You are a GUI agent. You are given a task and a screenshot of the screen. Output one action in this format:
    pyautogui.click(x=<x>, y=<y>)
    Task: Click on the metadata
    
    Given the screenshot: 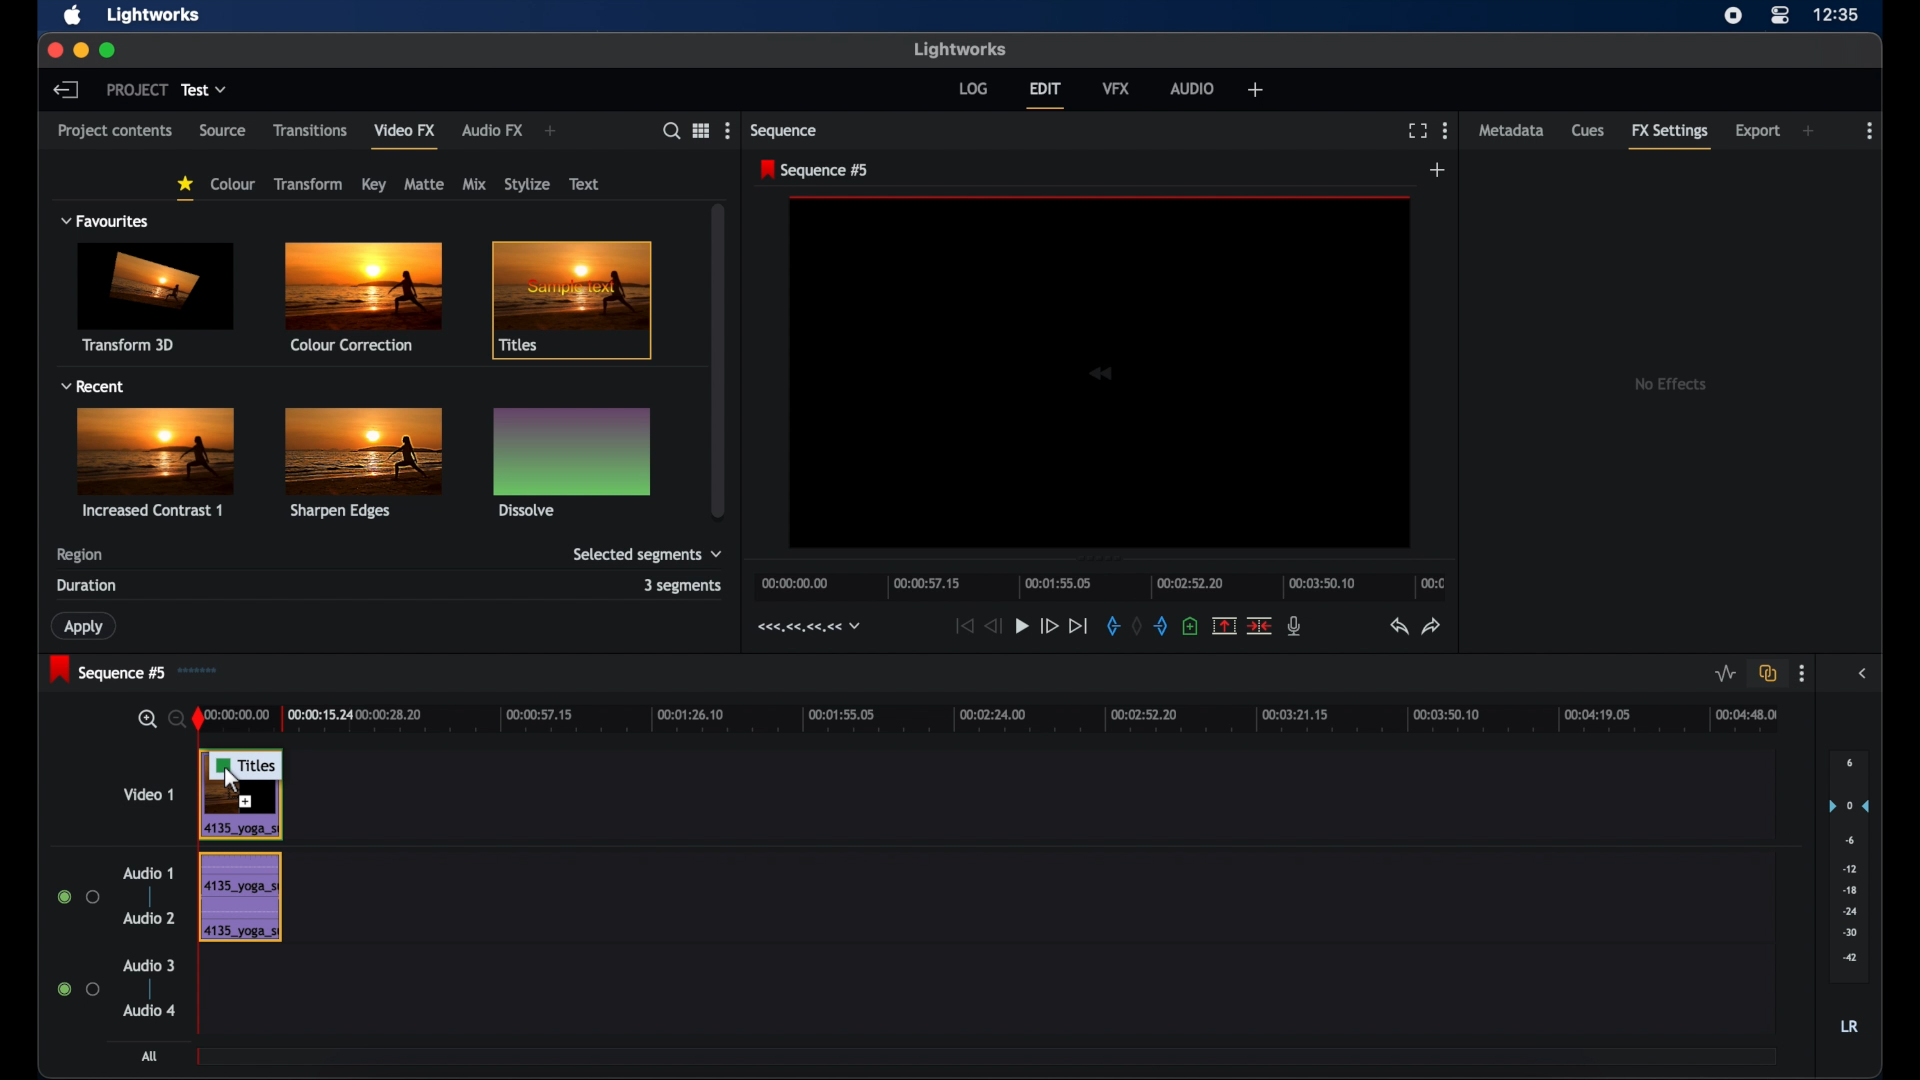 What is the action you would take?
    pyautogui.click(x=1511, y=129)
    